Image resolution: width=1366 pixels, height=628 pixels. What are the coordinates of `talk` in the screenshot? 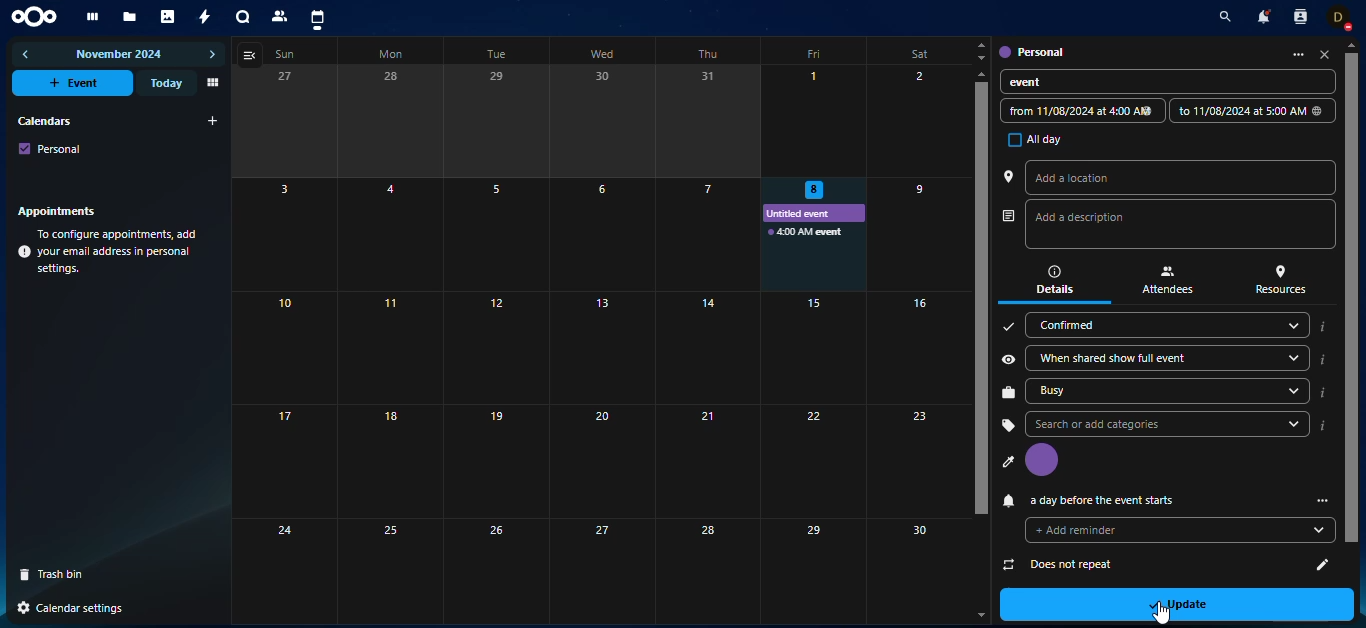 It's located at (243, 18).